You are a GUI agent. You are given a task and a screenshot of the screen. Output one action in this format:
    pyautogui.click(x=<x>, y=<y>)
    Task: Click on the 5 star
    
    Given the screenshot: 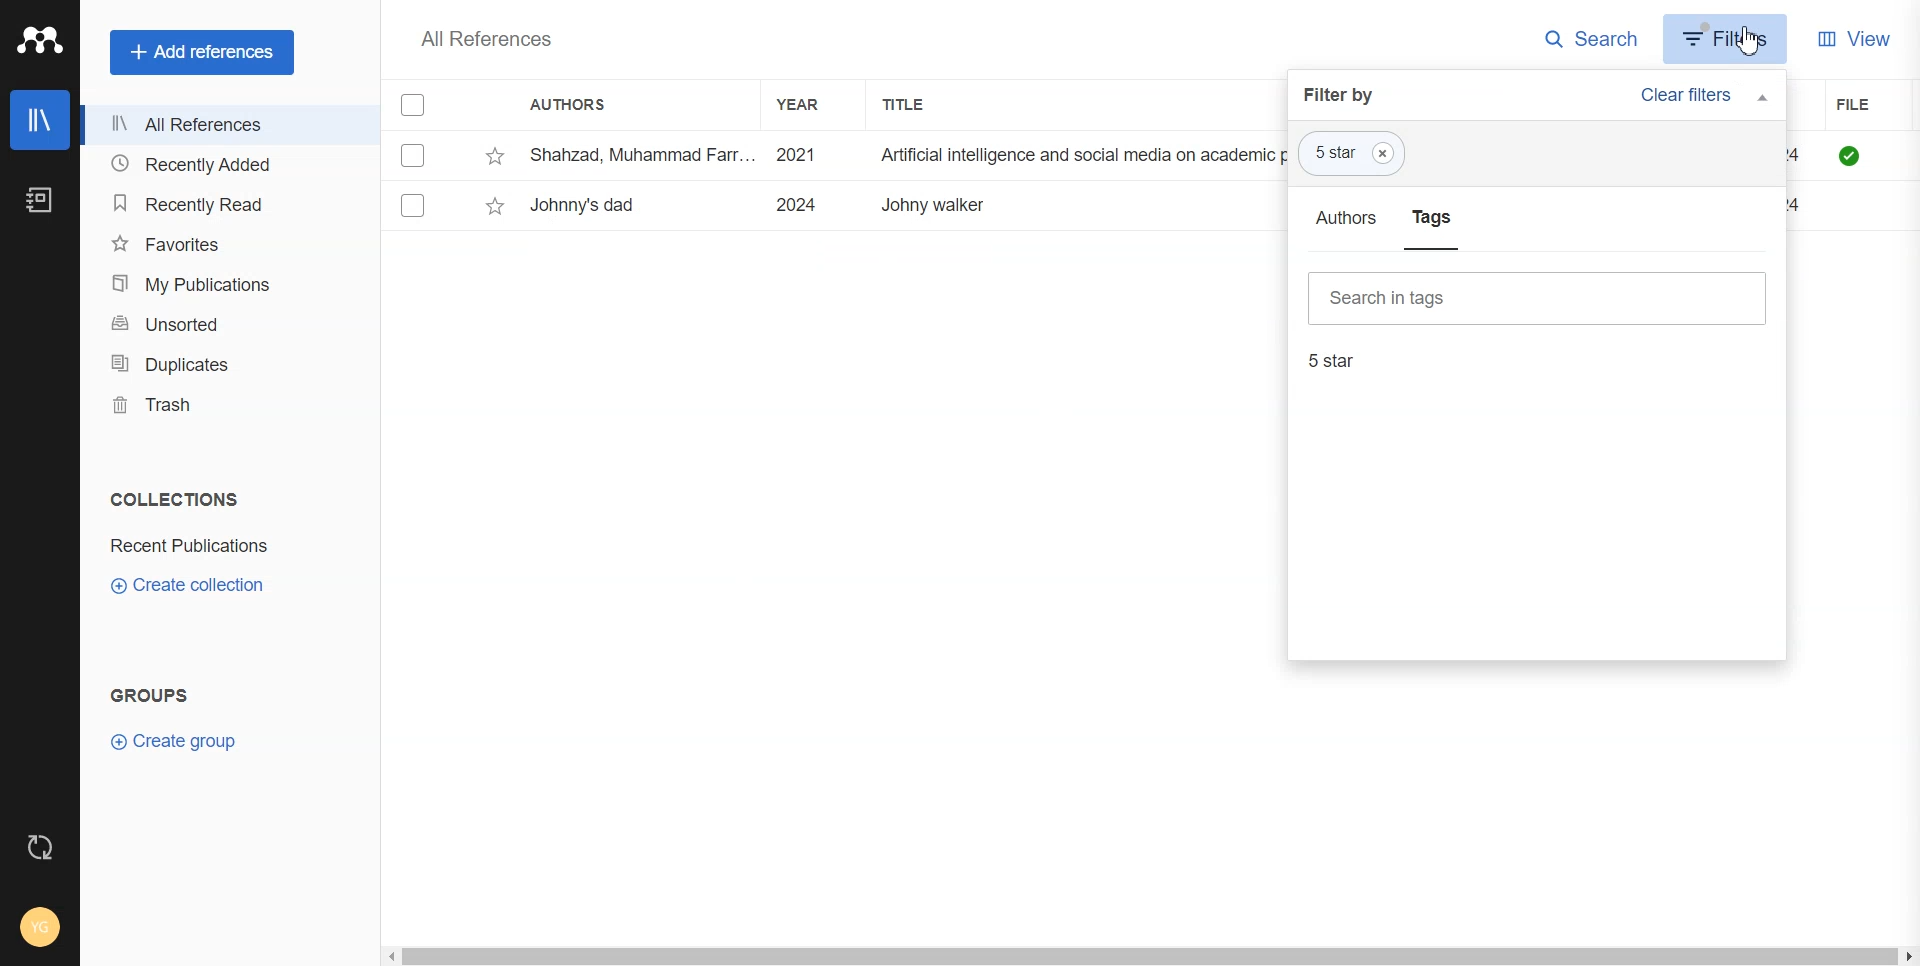 What is the action you would take?
    pyautogui.click(x=1341, y=358)
    